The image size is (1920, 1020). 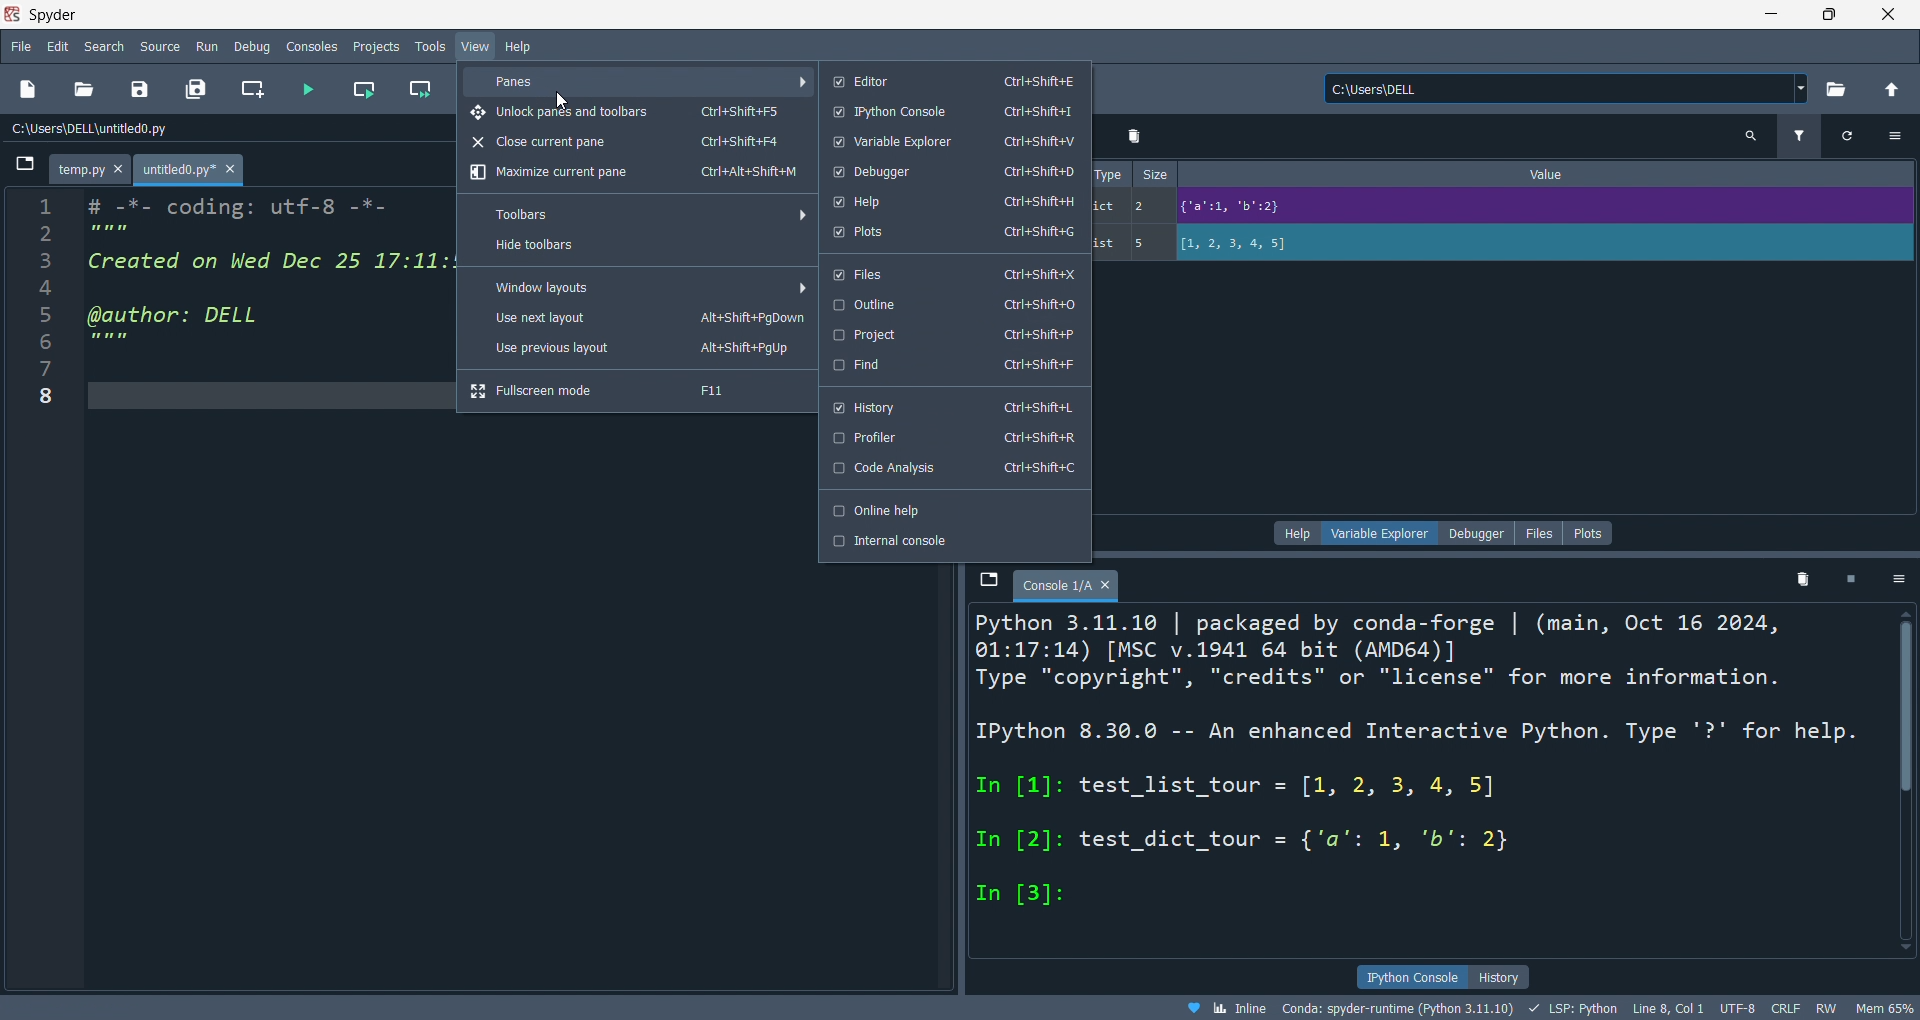 I want to click on save, so click(x=146, y=87).